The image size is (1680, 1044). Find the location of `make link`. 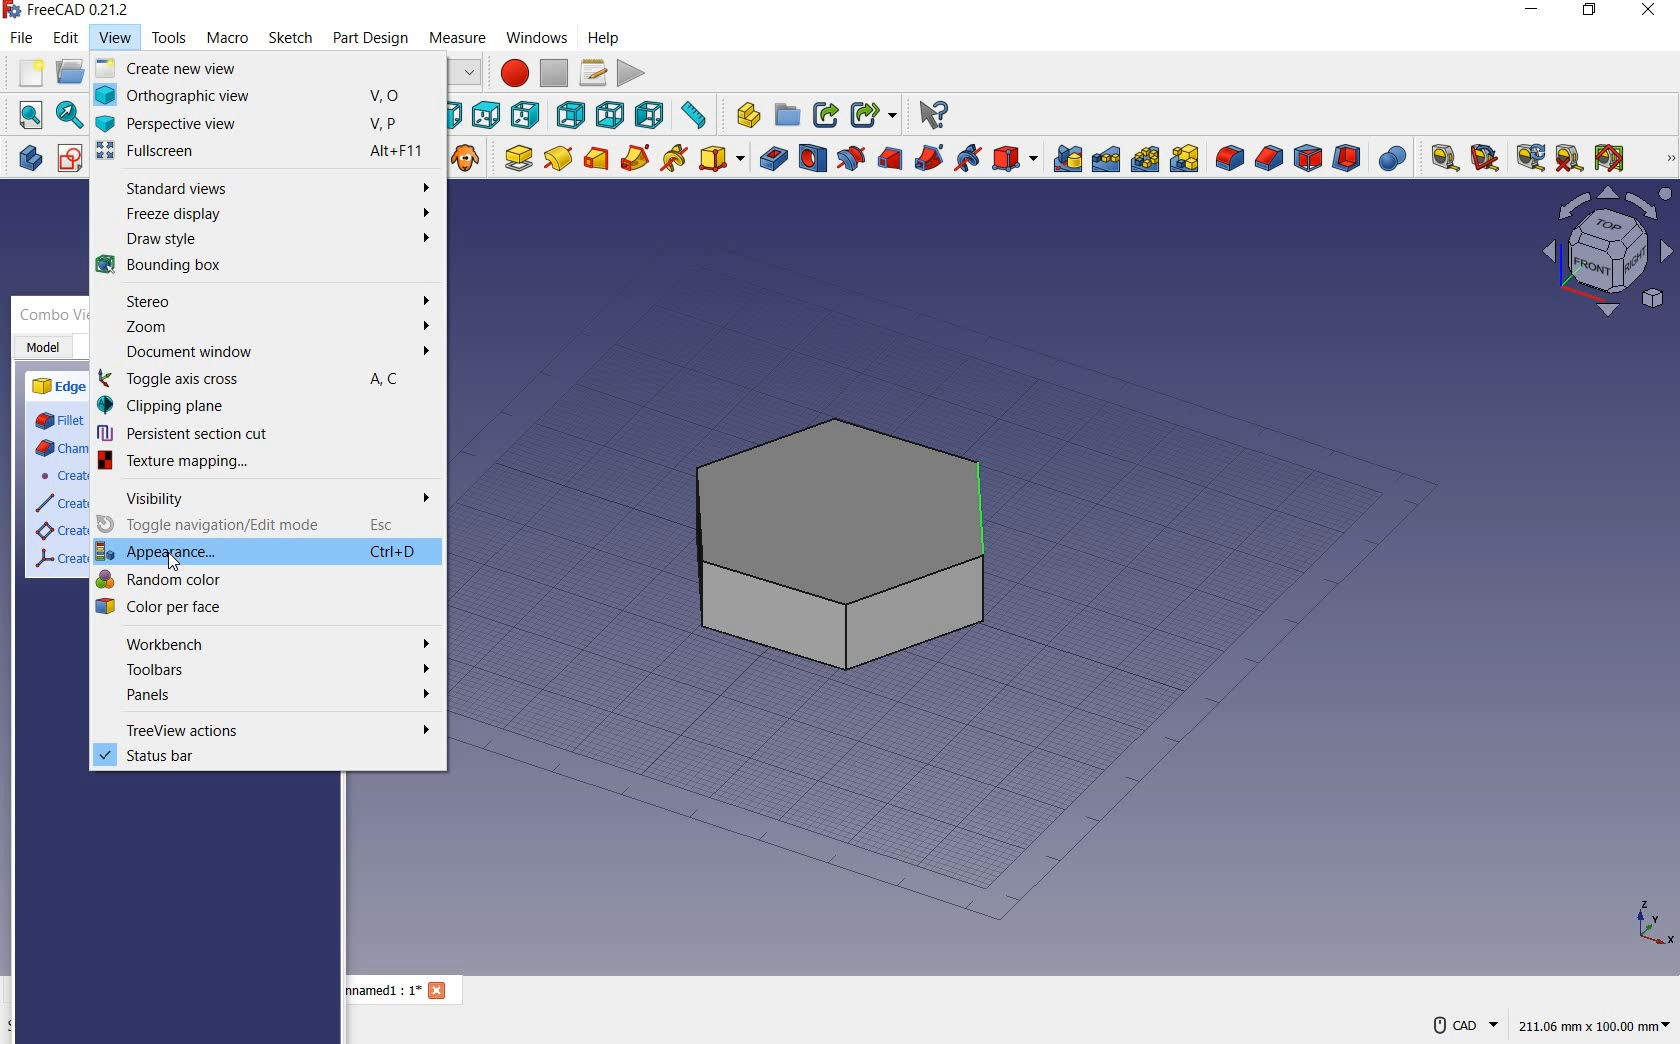

make link is located at coordinates (822, 116).